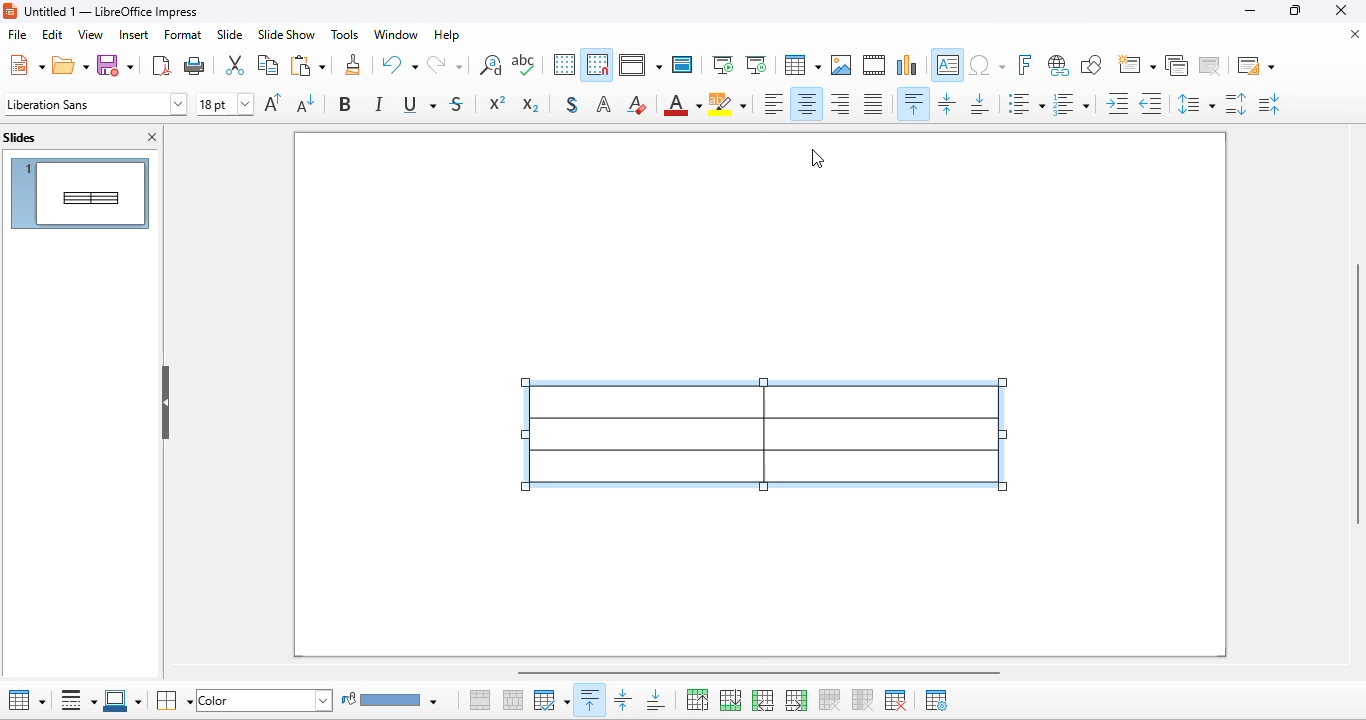 This screenshot has width=1366, height=720. What do you see at coordinates (897, 700) in the screenshot?
I see `delete table` at bounding box center [897, 700].